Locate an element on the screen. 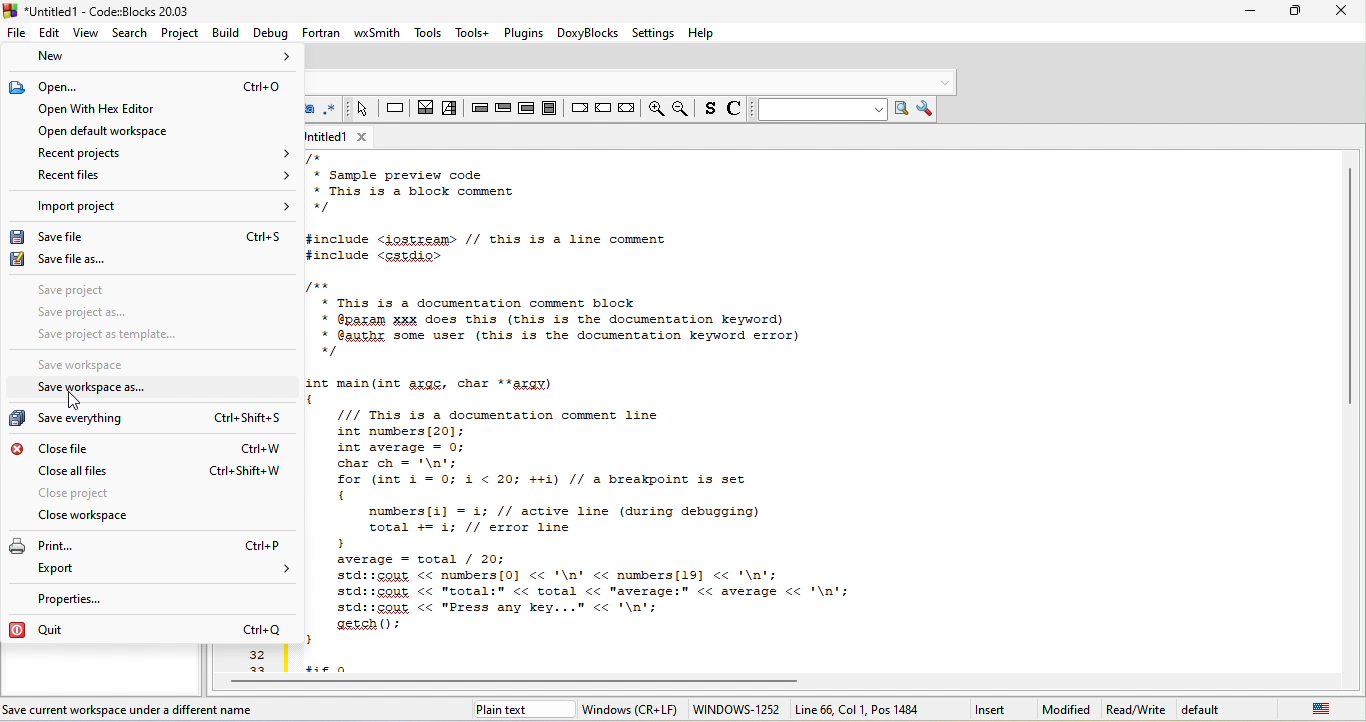 This screenshot has height=722, width=1366. doxyblocks is located at coordinates (589, 34).